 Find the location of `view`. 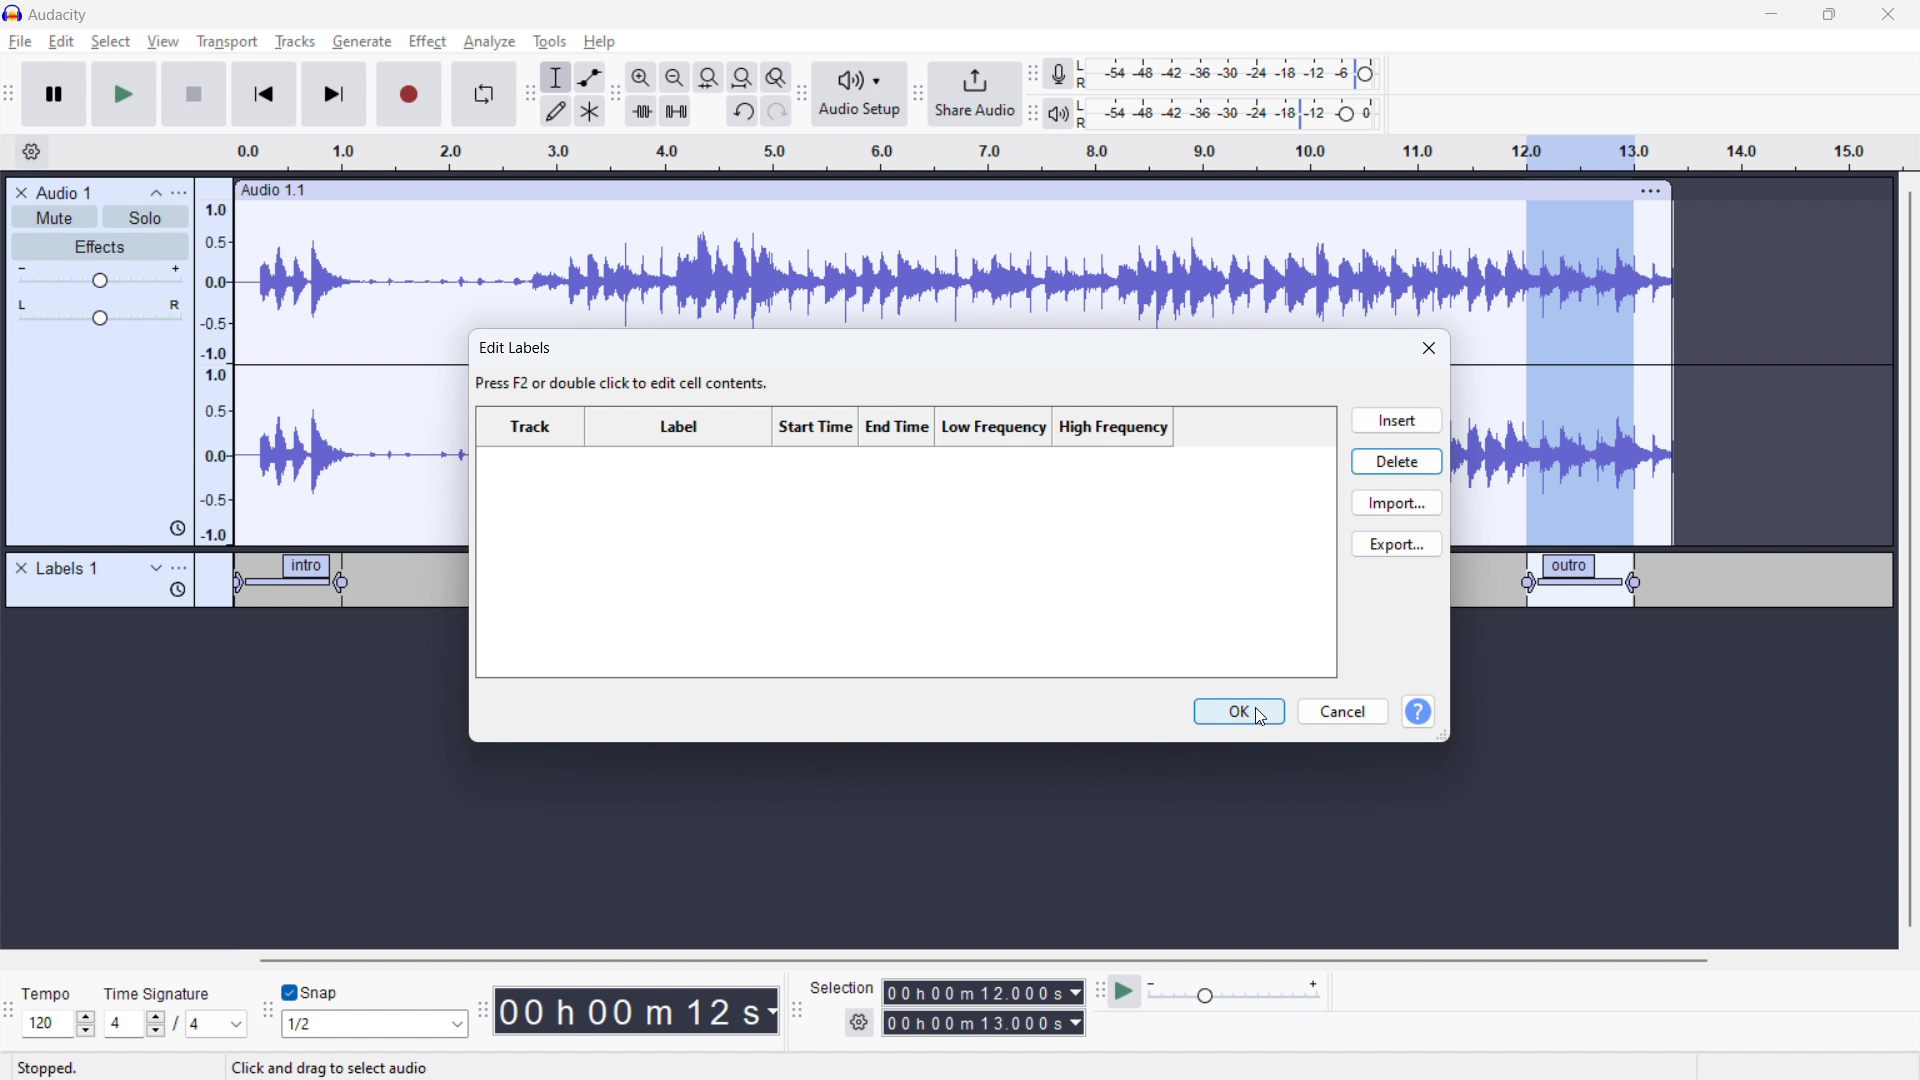

view is located at coordinates (163, 41).